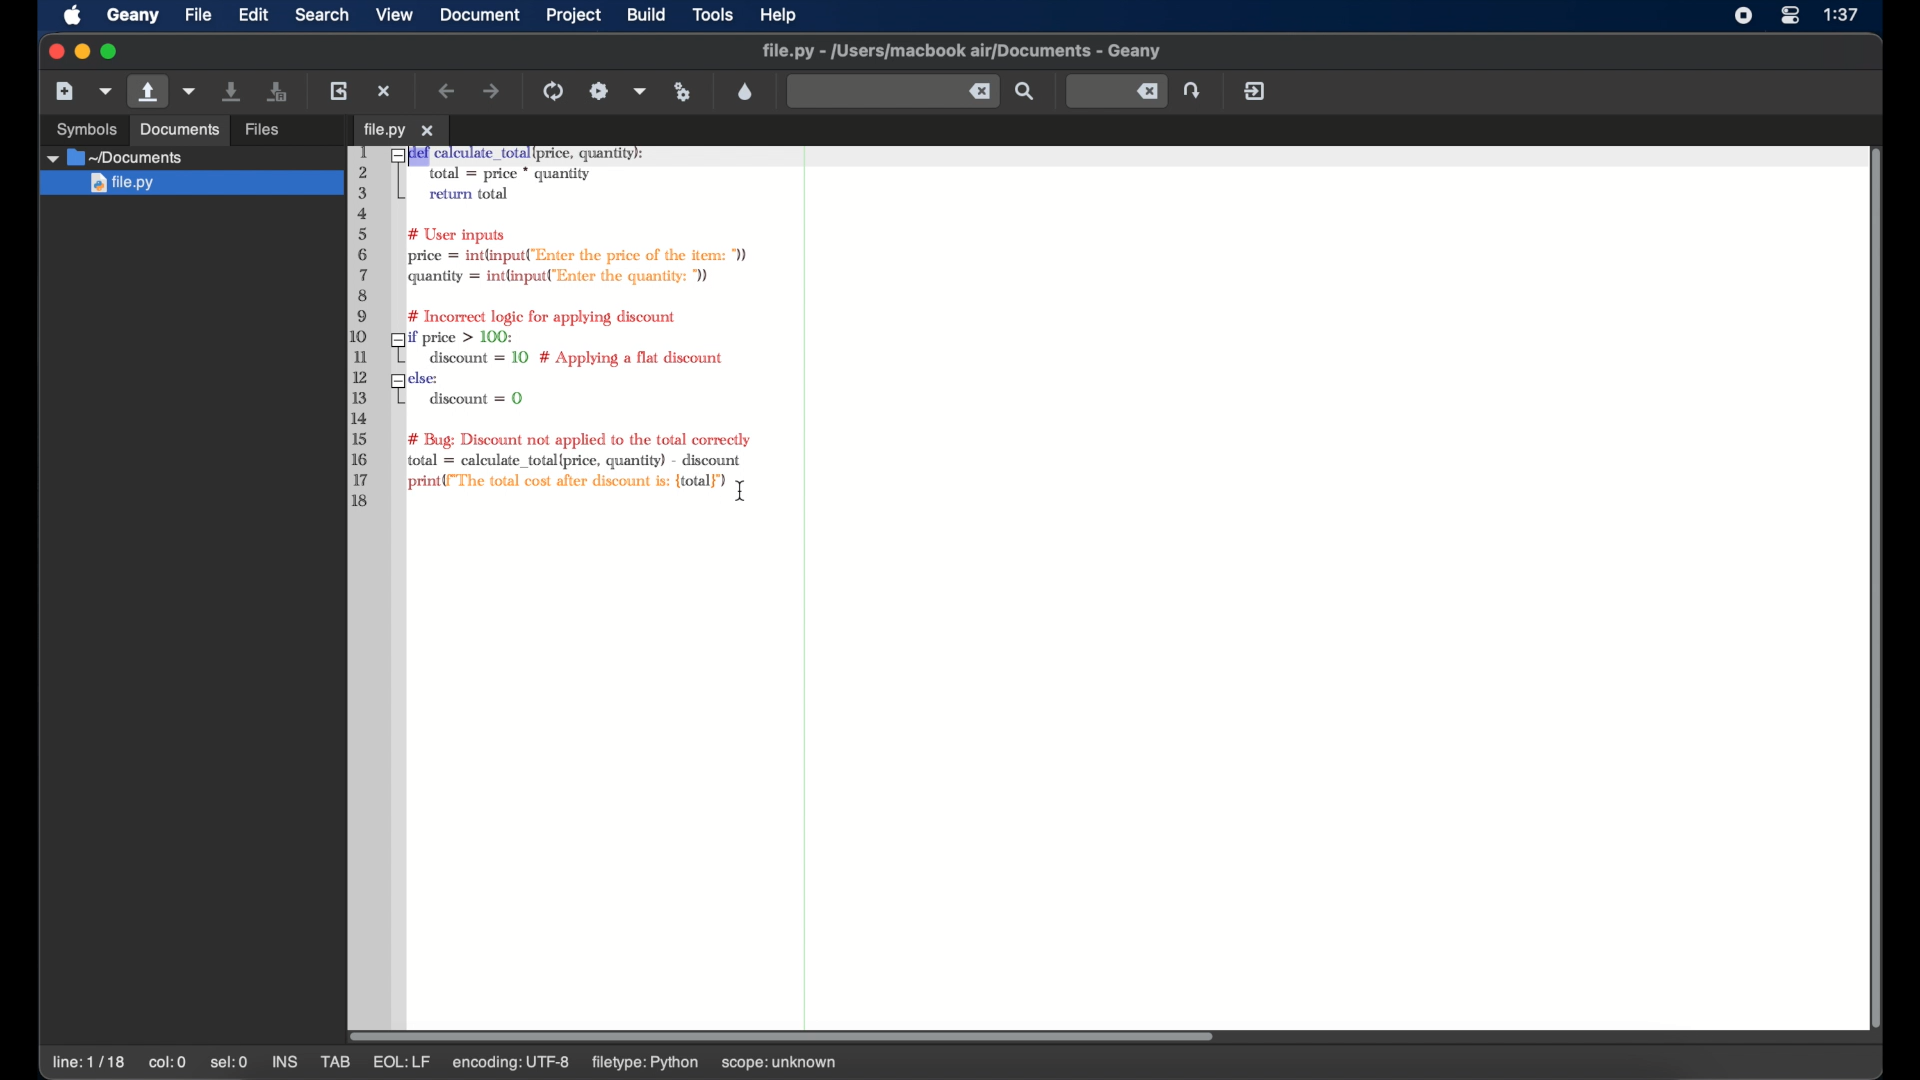 Image resolution: width=1920 pixels, height=1080 pixels. Describe the element at coordinates (132, 15) in the screenshot. I see `geany` at that location.